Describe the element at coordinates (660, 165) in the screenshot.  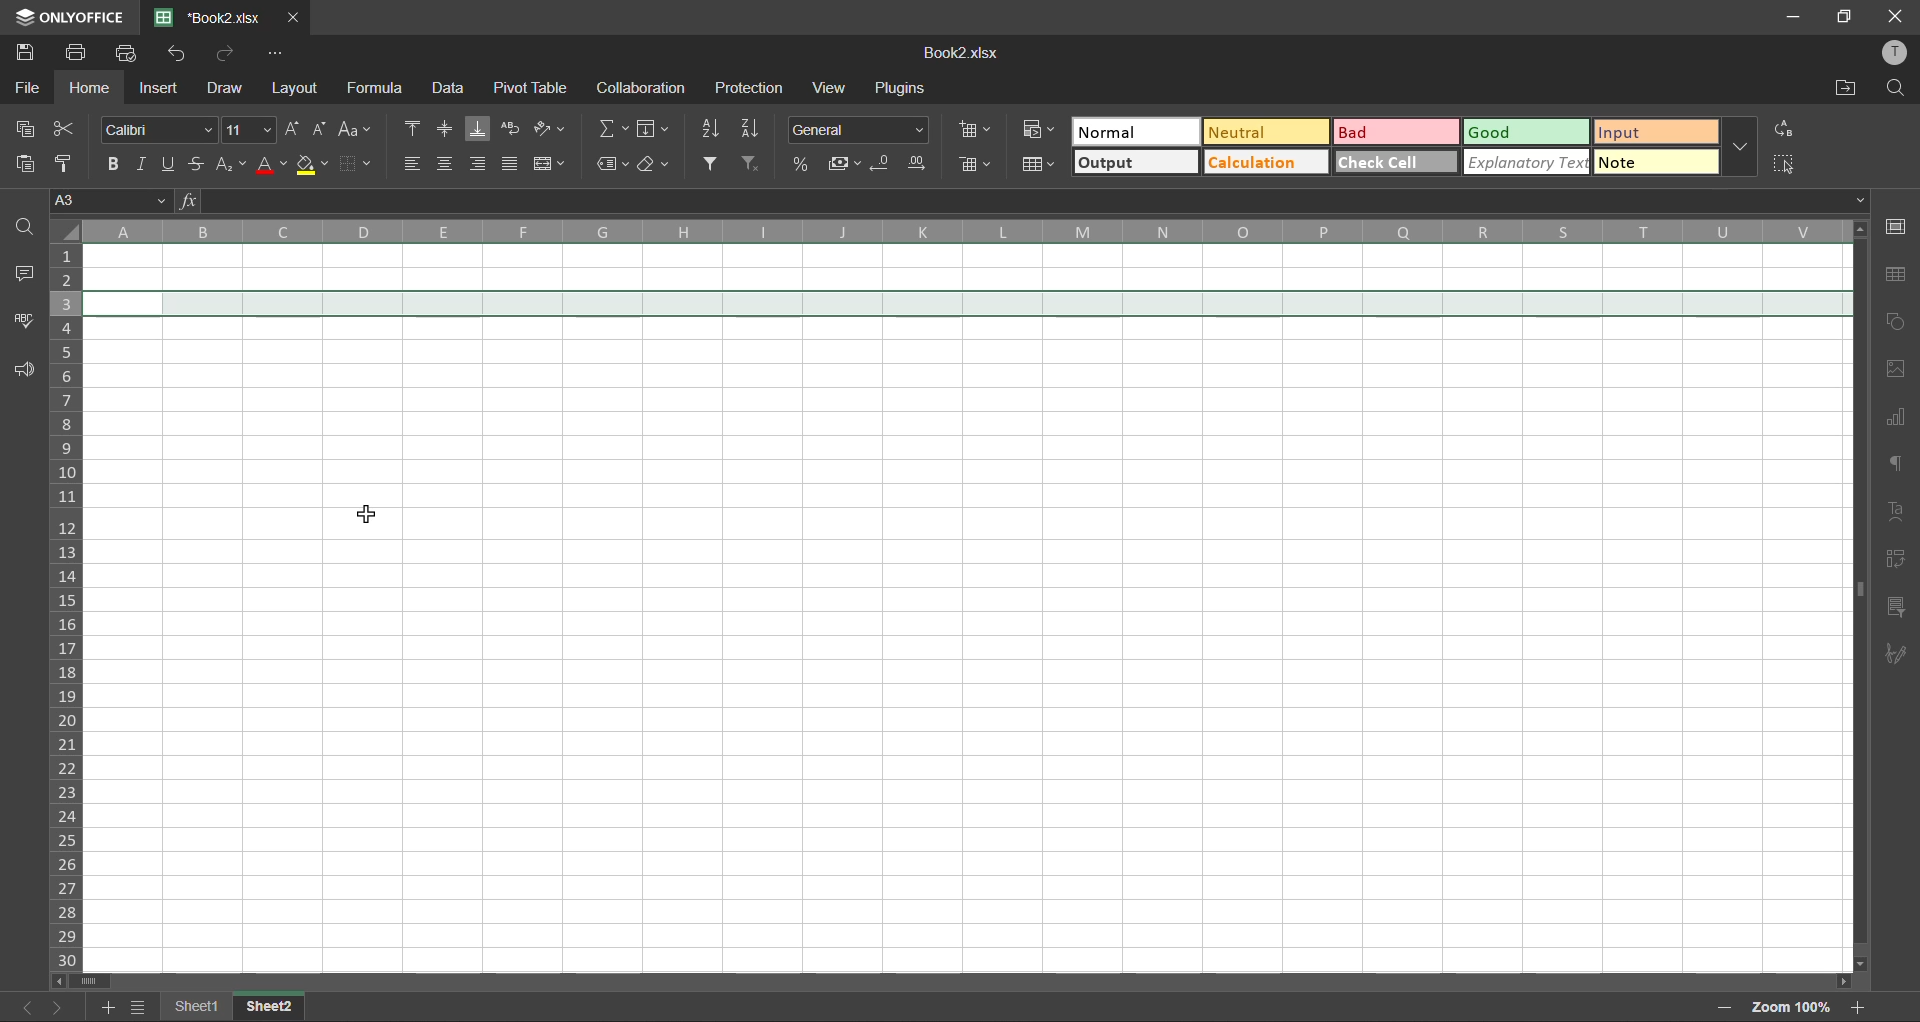
I see `clear` at that location.